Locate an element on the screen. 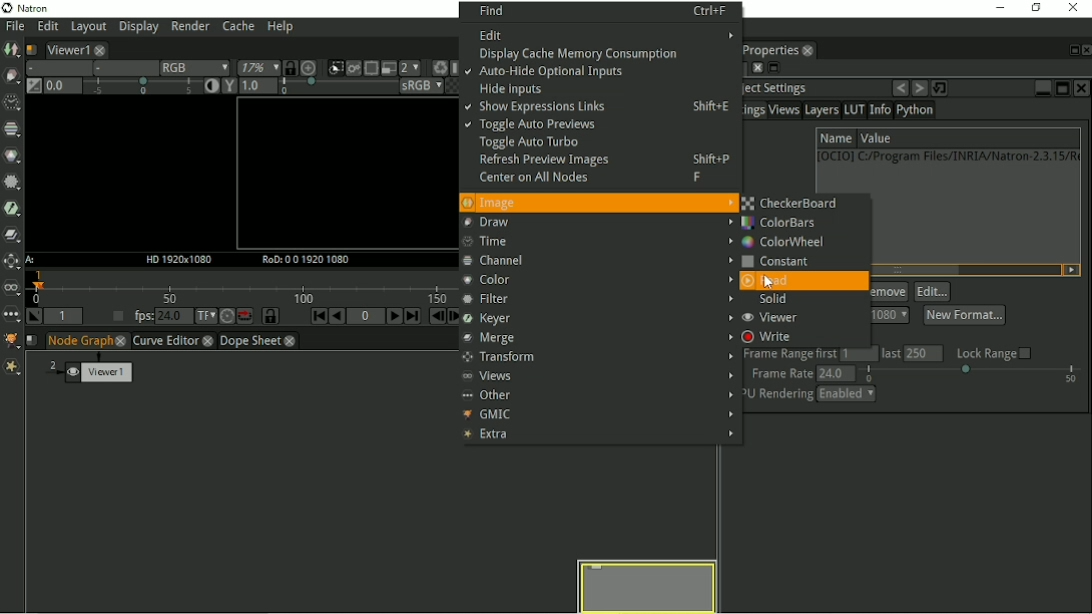 The height and width of the screenshot is (614, 1092). Playback in point is located at coordinates (66, 317).